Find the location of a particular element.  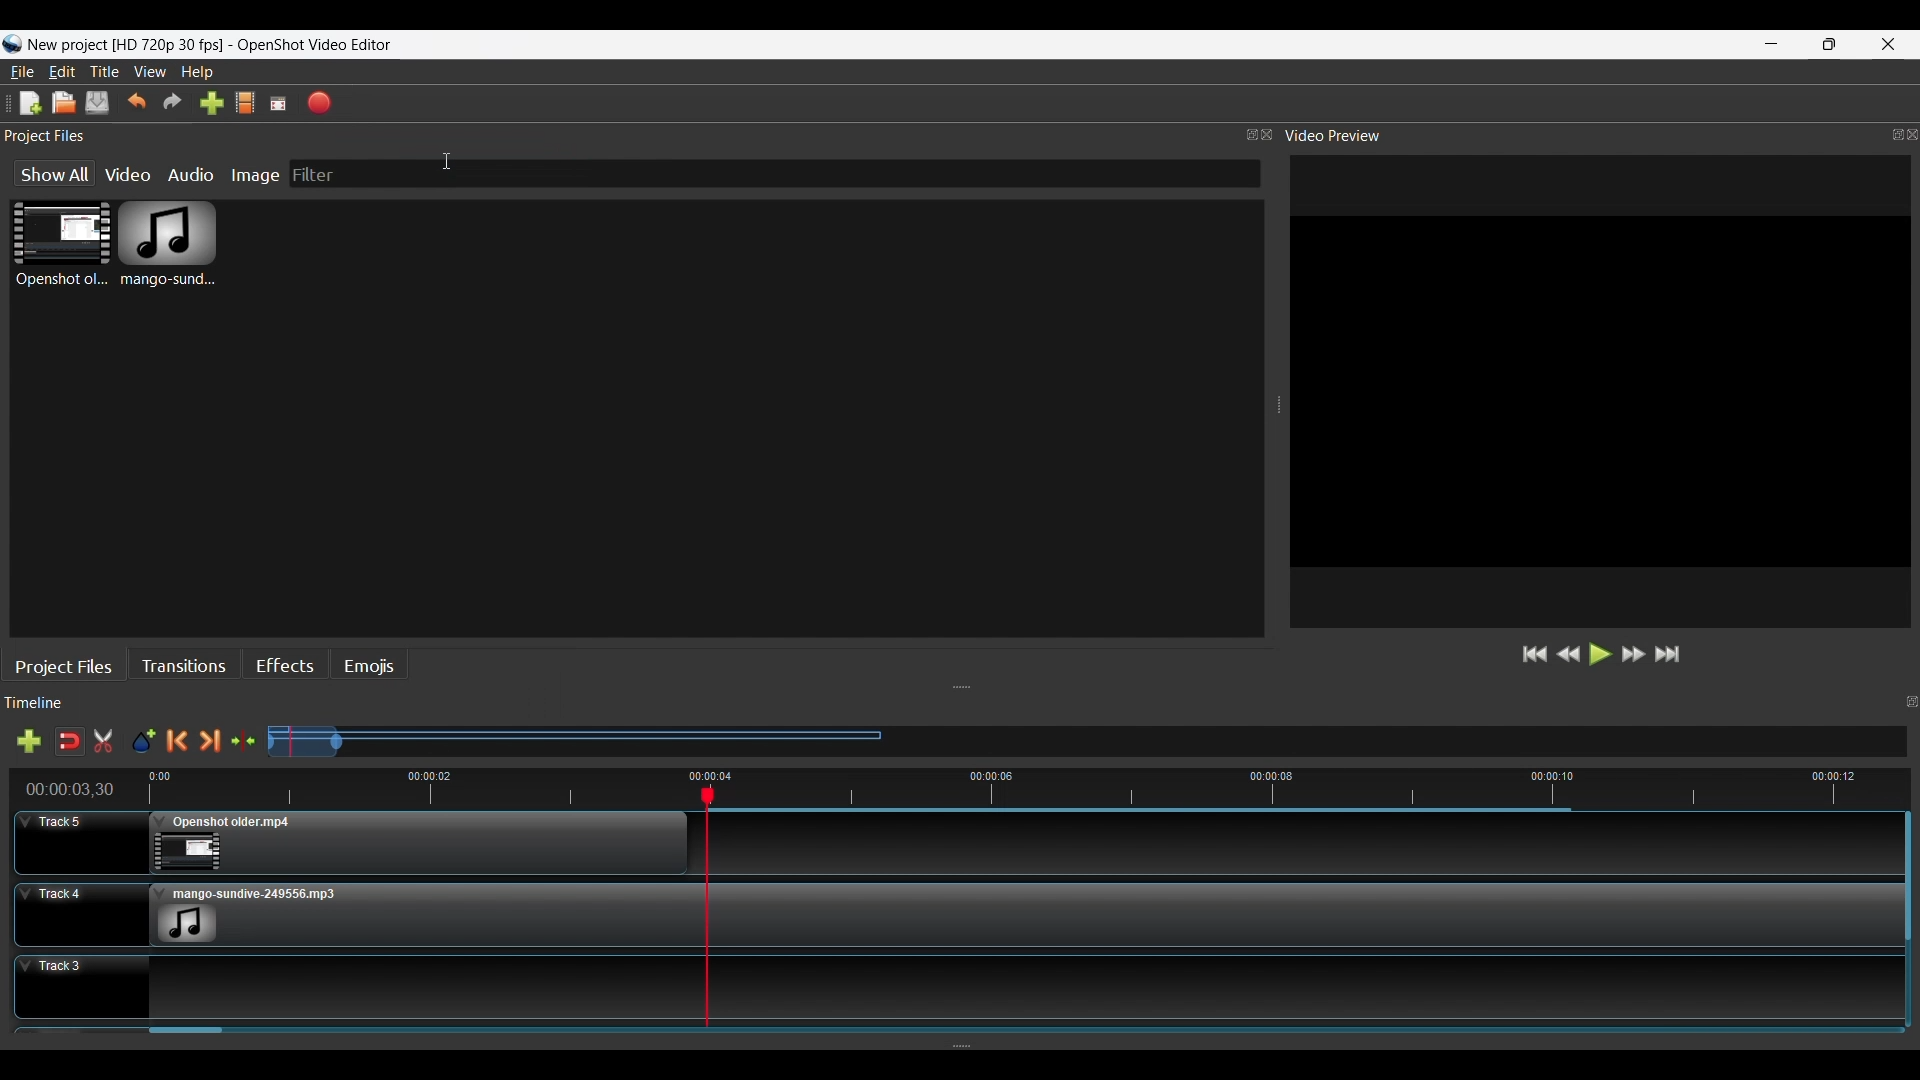

Open Project is located at coordinates (65, 103).